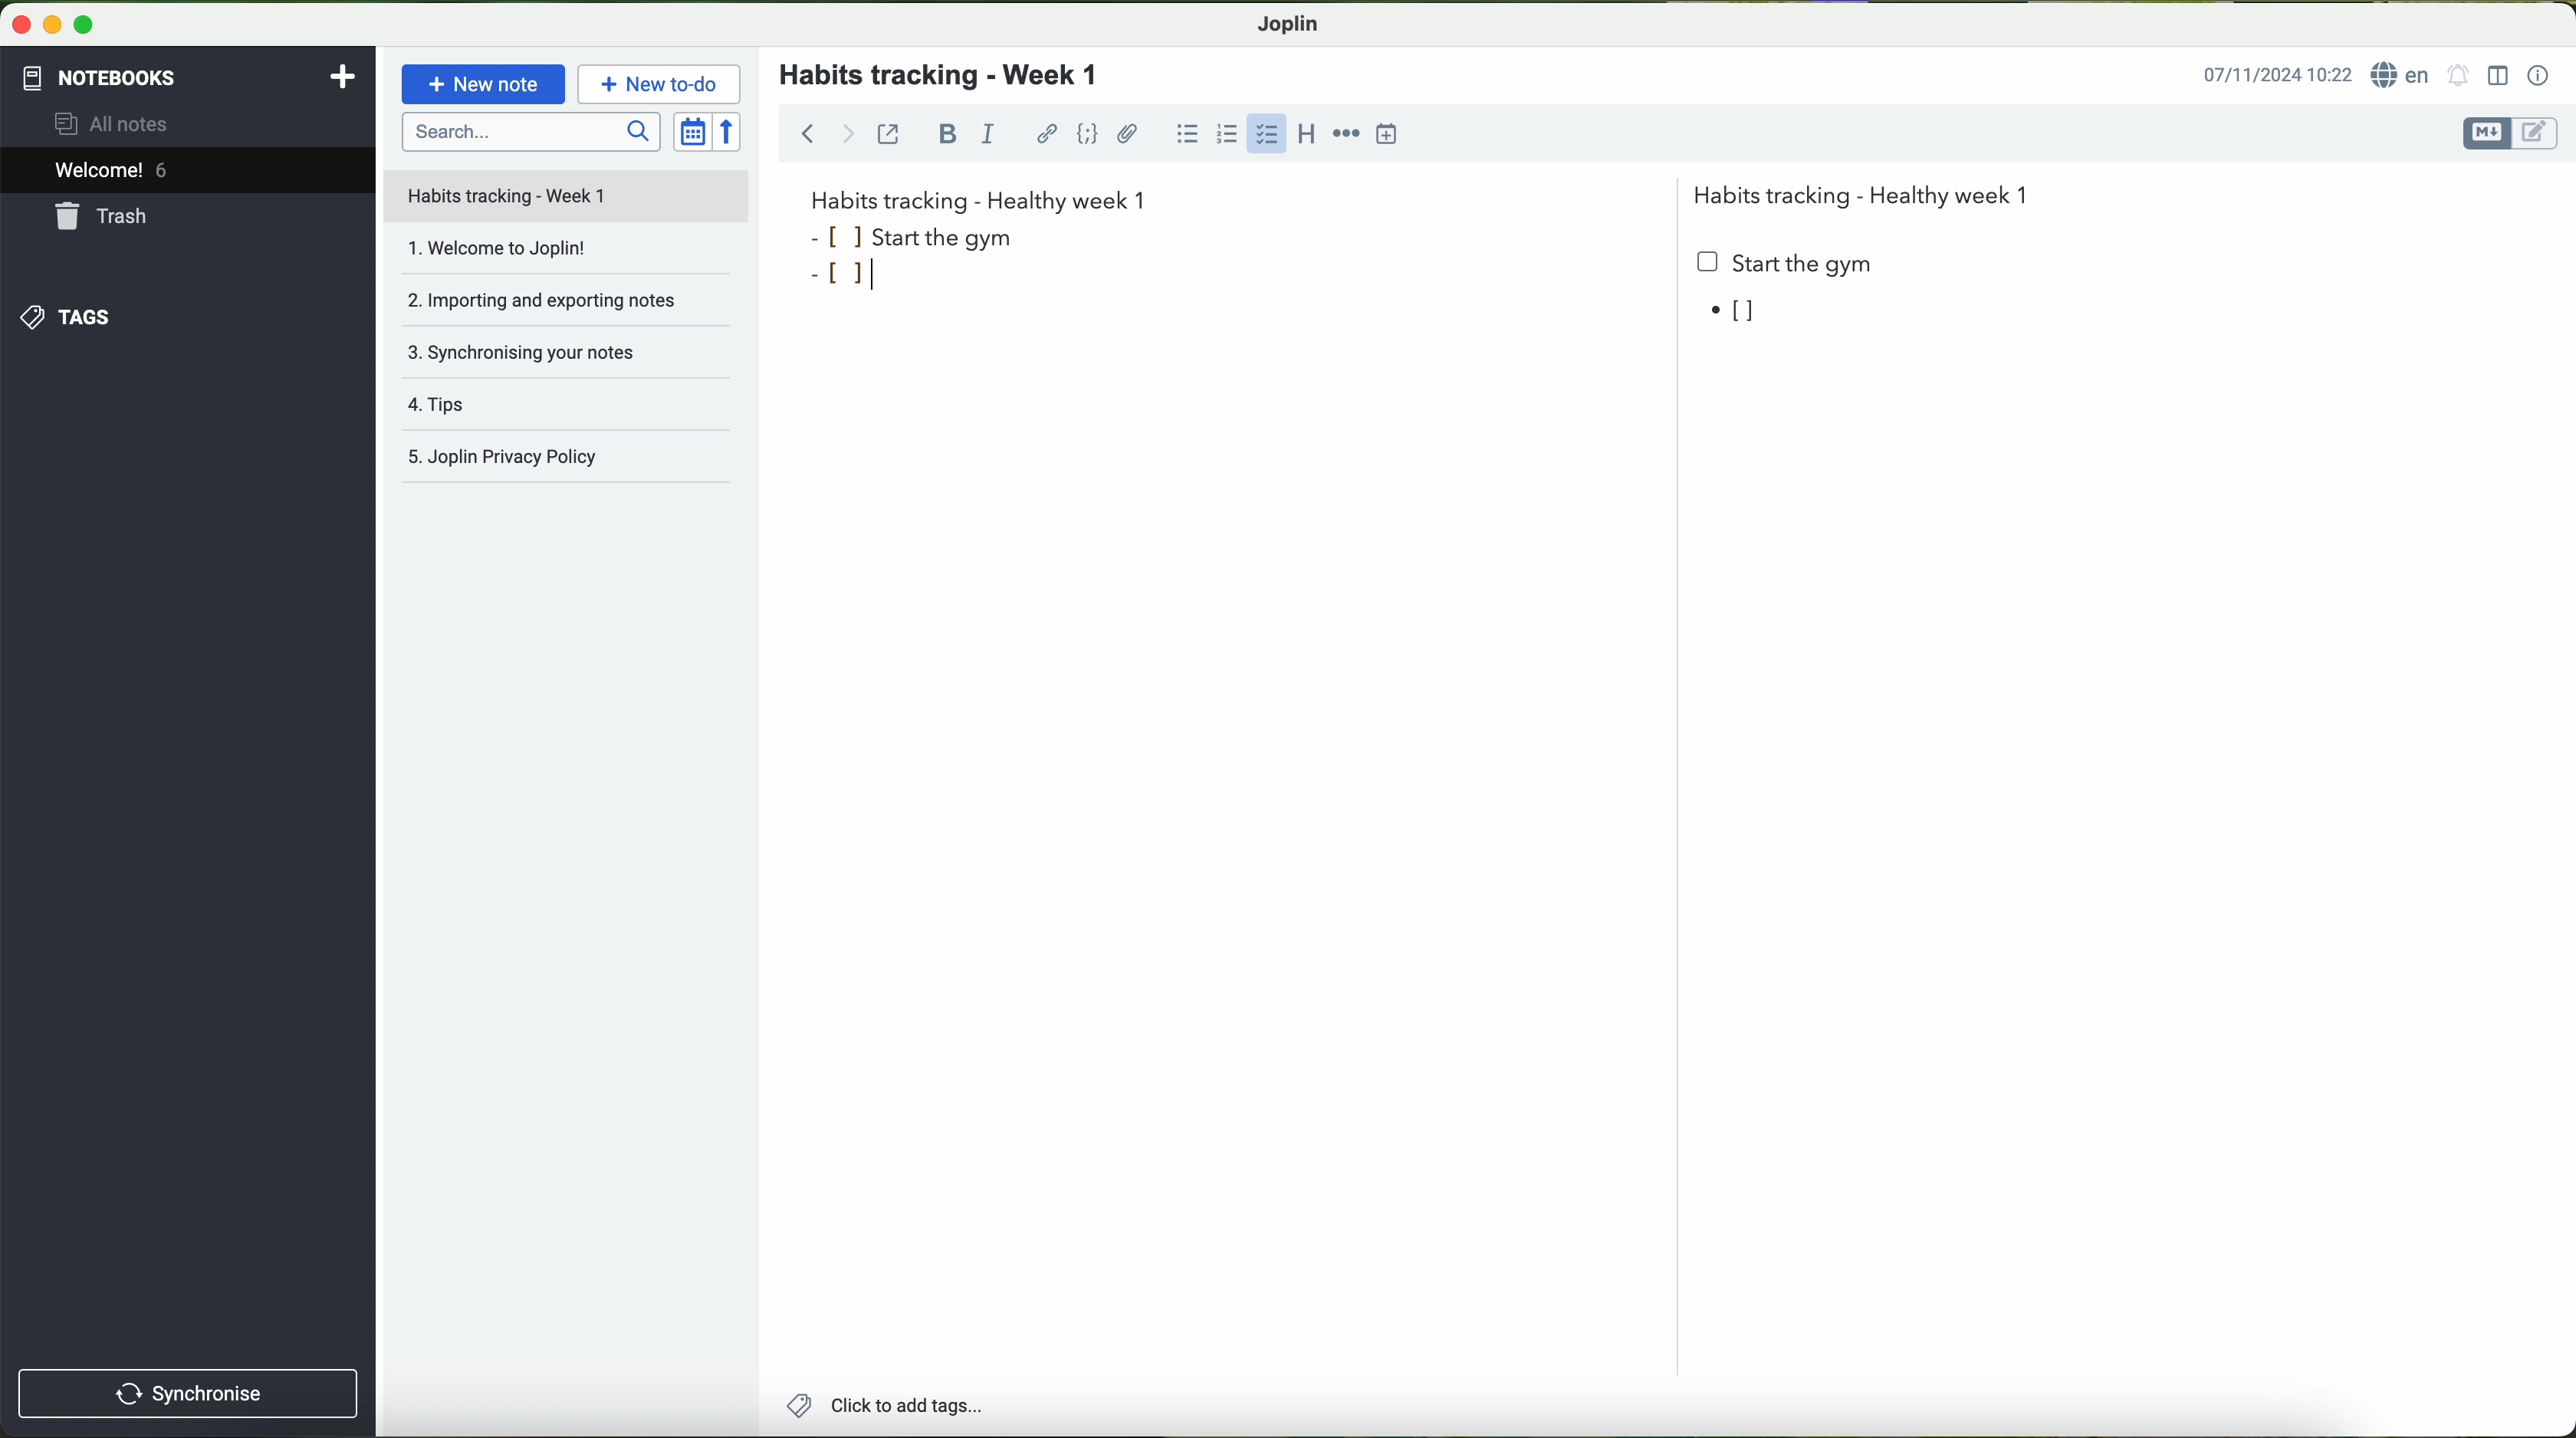 The image size is (2576, 1438). What do you see at coordinates (1739, 311) in the screenshot?
I see `bullet point` at bounding box center [1739, 311].